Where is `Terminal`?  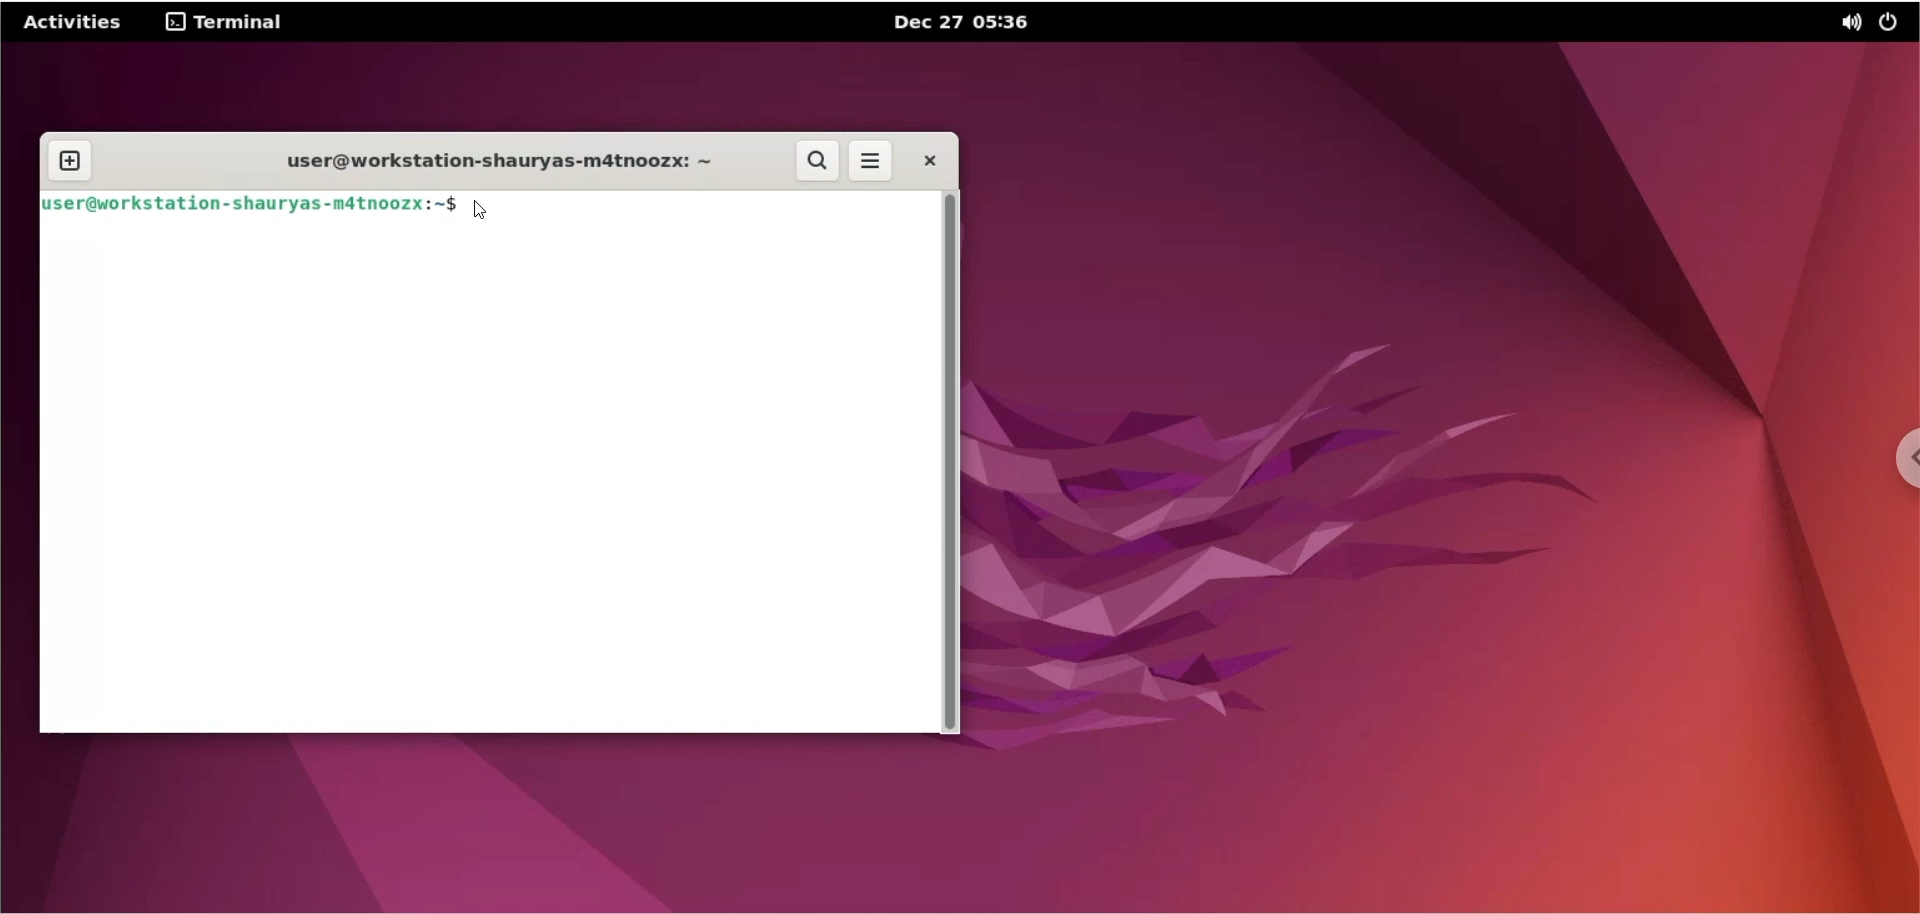 Terminal is located at coordinates (224, 22).